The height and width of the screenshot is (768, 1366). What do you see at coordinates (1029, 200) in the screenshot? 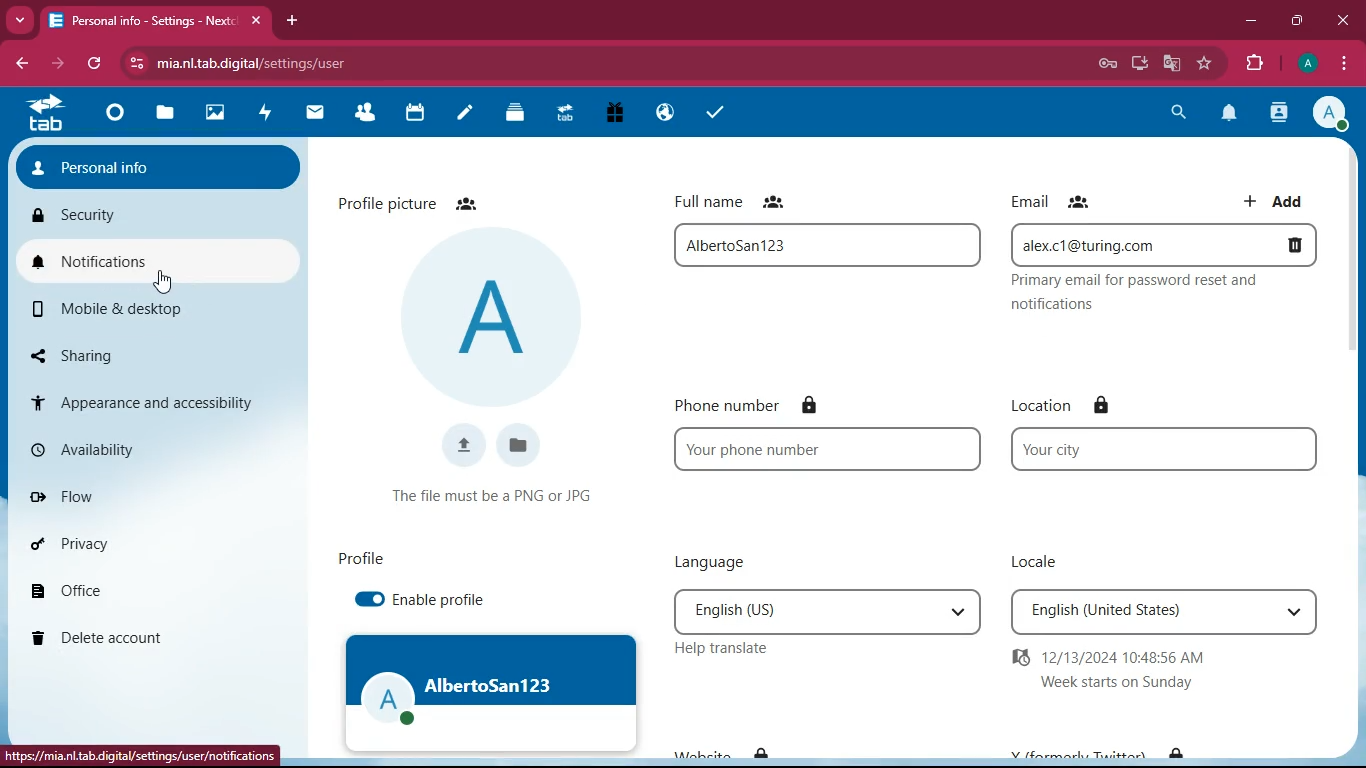
I see `email` at bounding box center [1029, 200].